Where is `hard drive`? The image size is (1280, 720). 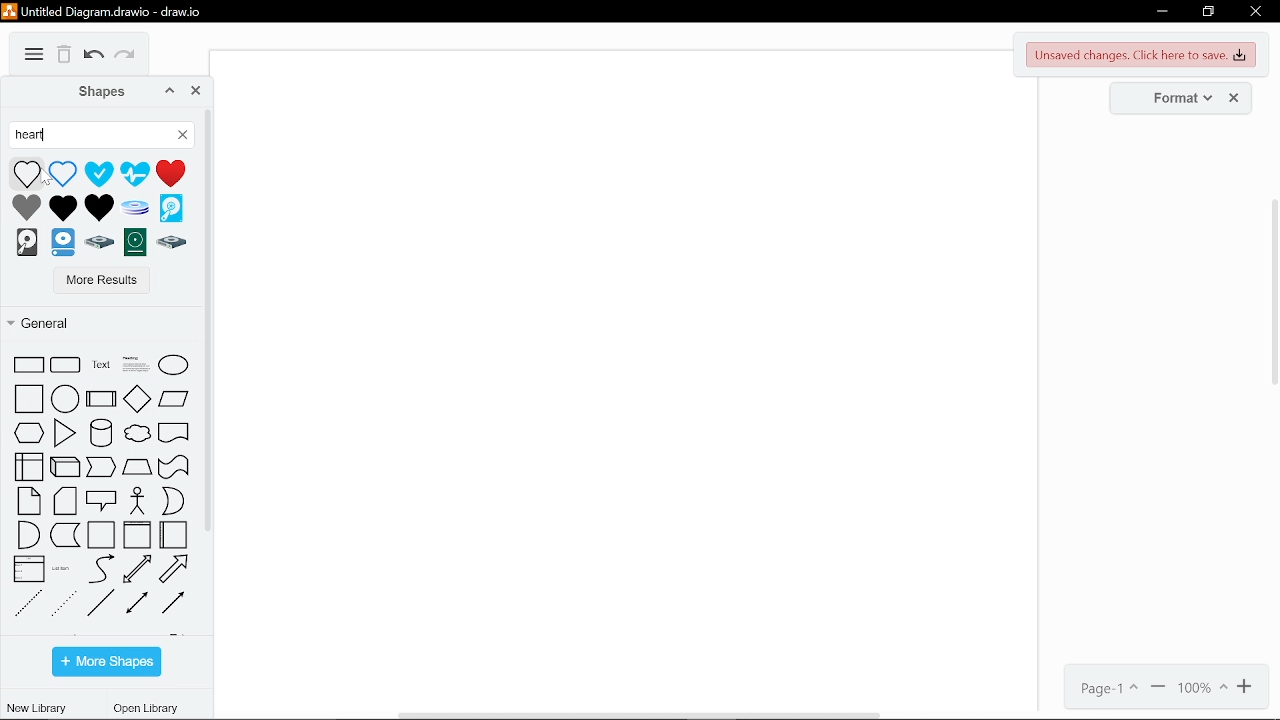
hard drive is located at coordinates (62, 243).